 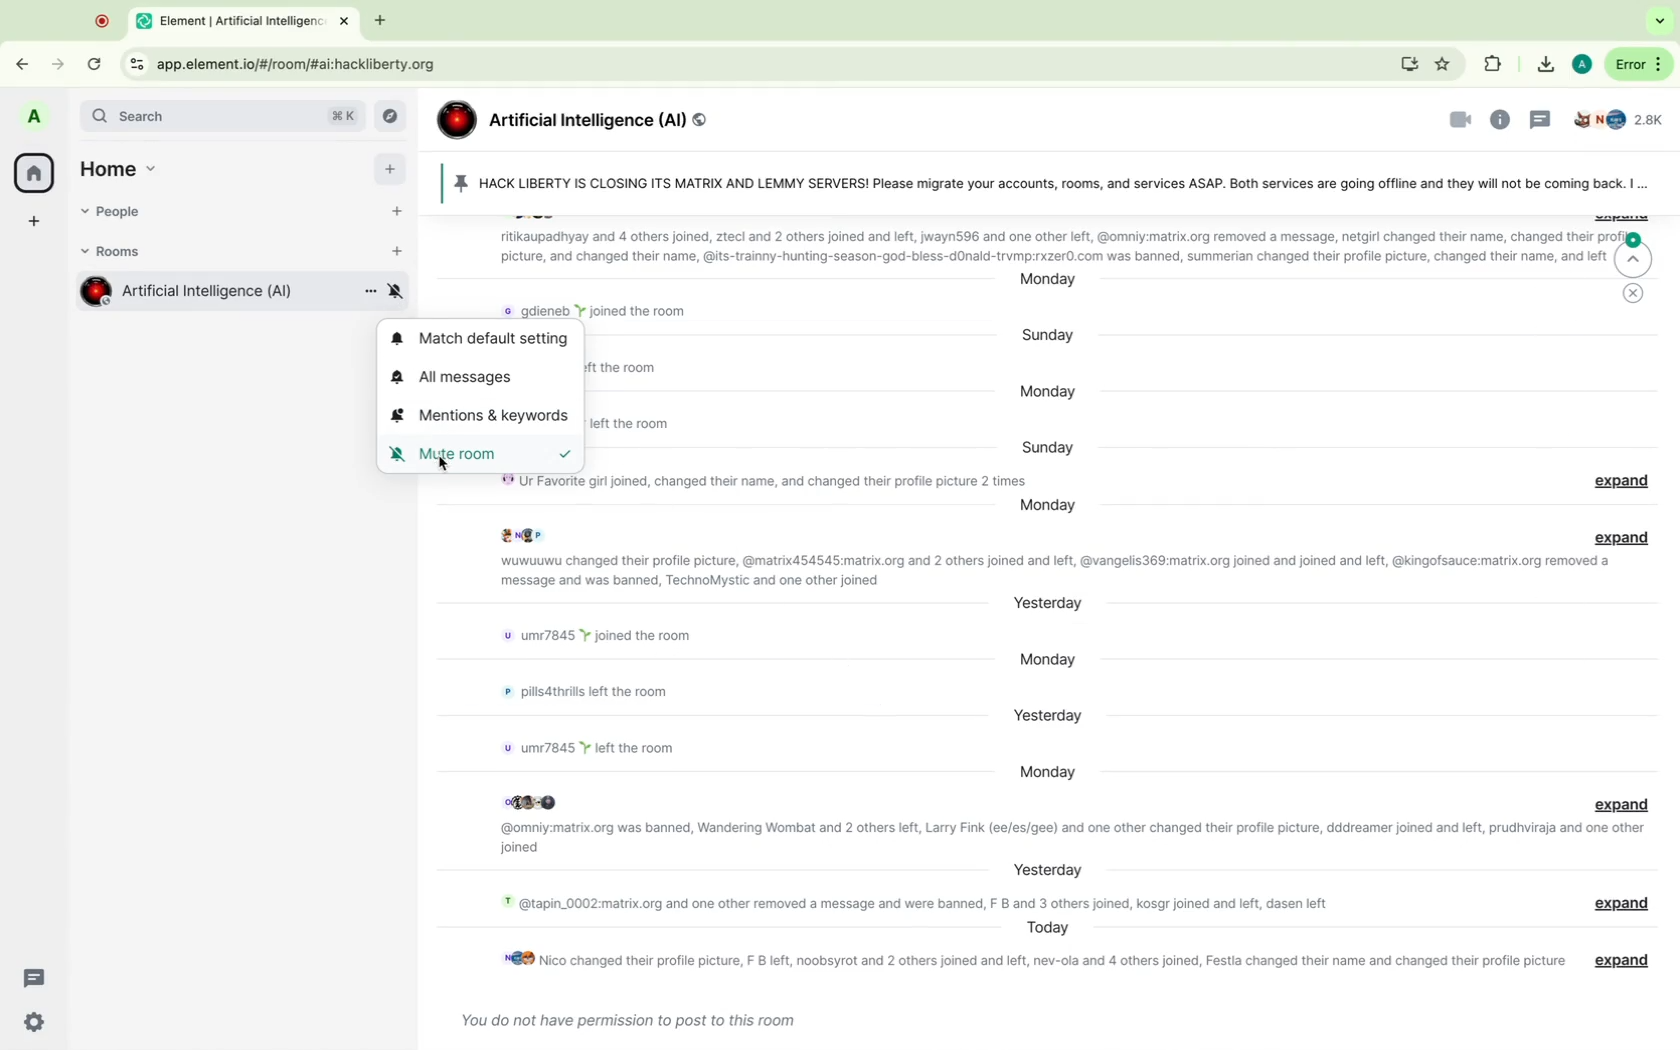 What do you see at coordinates (1659, 22) in the screenshot?
I see `search tabs` at bounding box center [1659, 22].